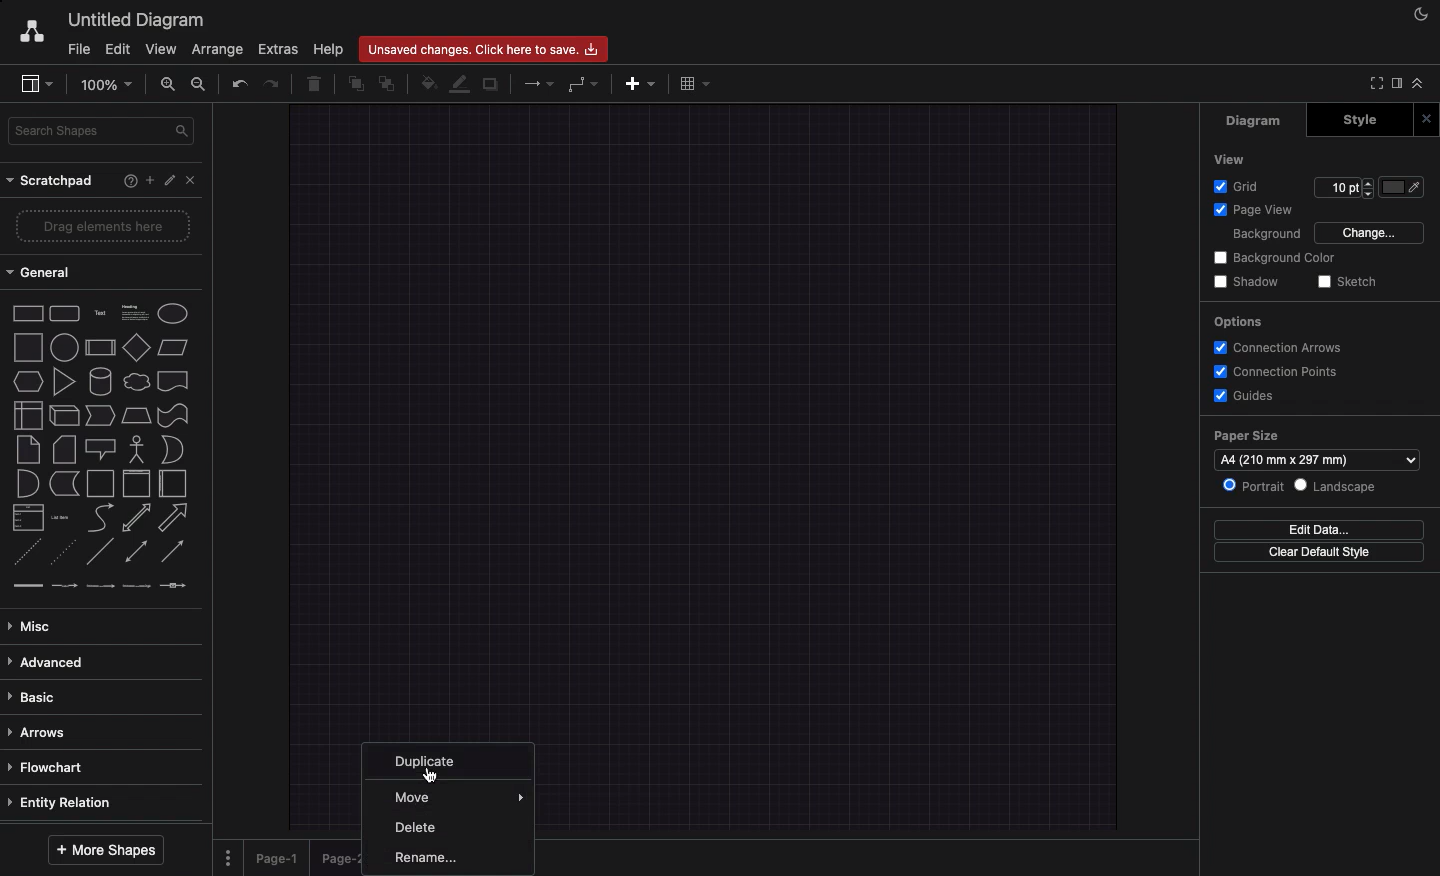 This screenshot has width=1440, height=876. What do you see at coordinates (1280, 370) in the screenshot?
I see `Connection points` at bounding box center [1280, 370].